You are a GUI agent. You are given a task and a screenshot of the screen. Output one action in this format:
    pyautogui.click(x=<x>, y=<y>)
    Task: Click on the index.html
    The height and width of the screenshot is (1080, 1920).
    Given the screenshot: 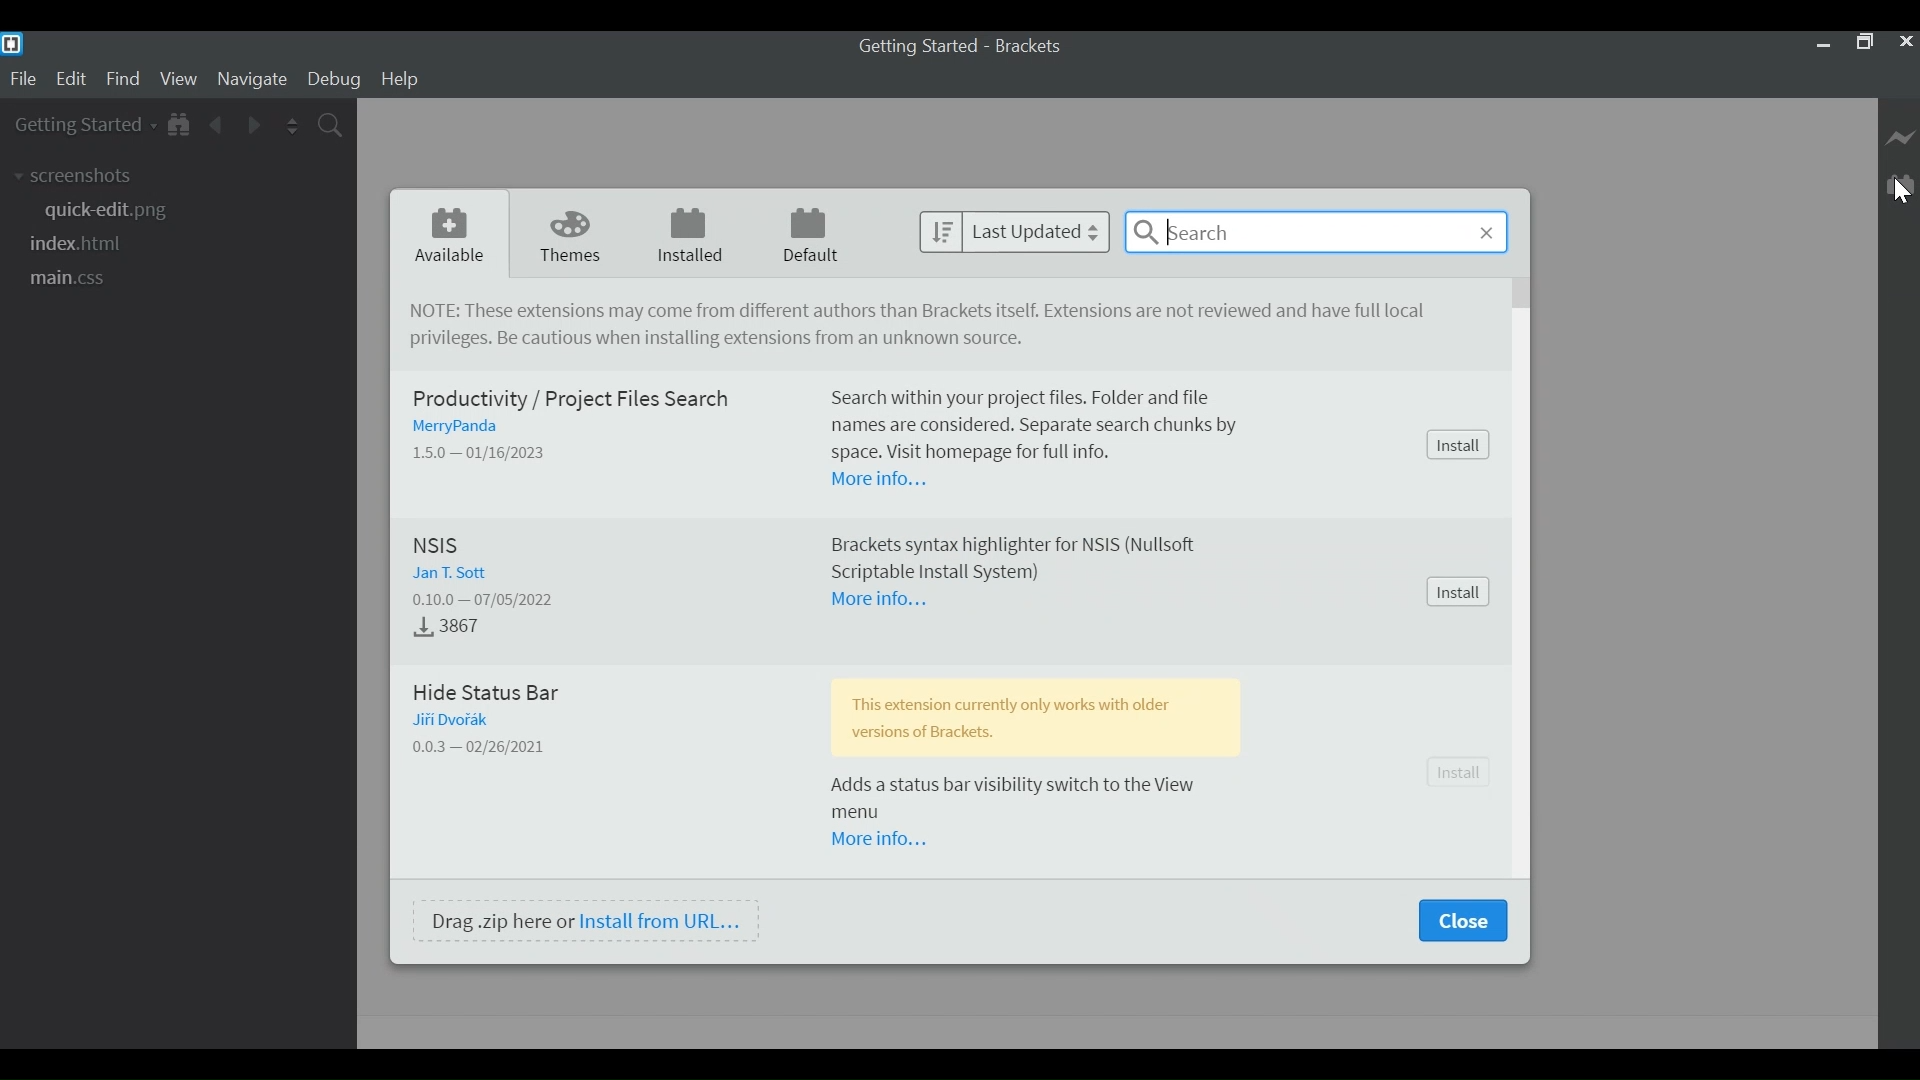 What is the action you would take?
    pyautogui.click(x=79, y=242)
    